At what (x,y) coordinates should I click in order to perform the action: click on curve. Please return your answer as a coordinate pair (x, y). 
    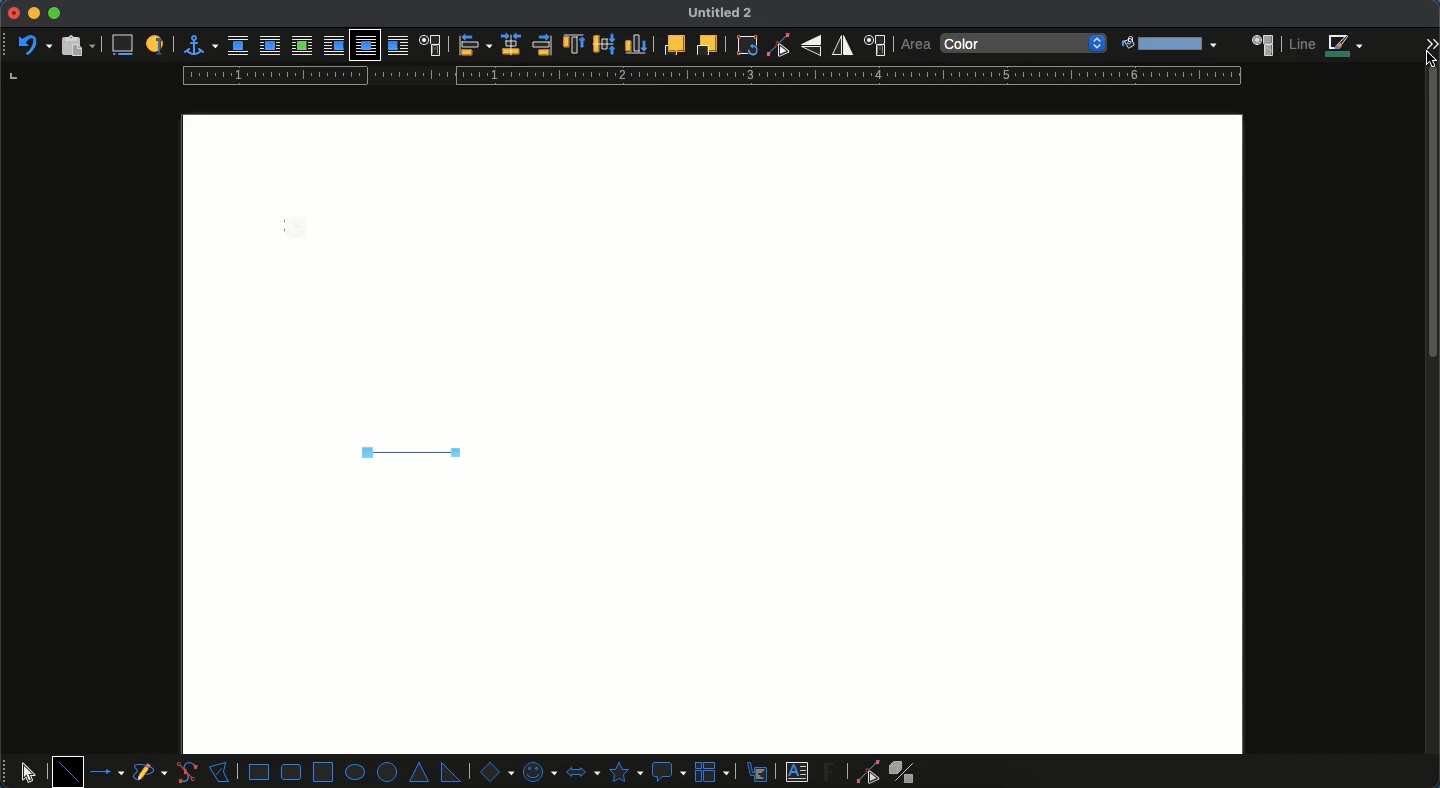
    Looking at the image, I should click on (186, 772).